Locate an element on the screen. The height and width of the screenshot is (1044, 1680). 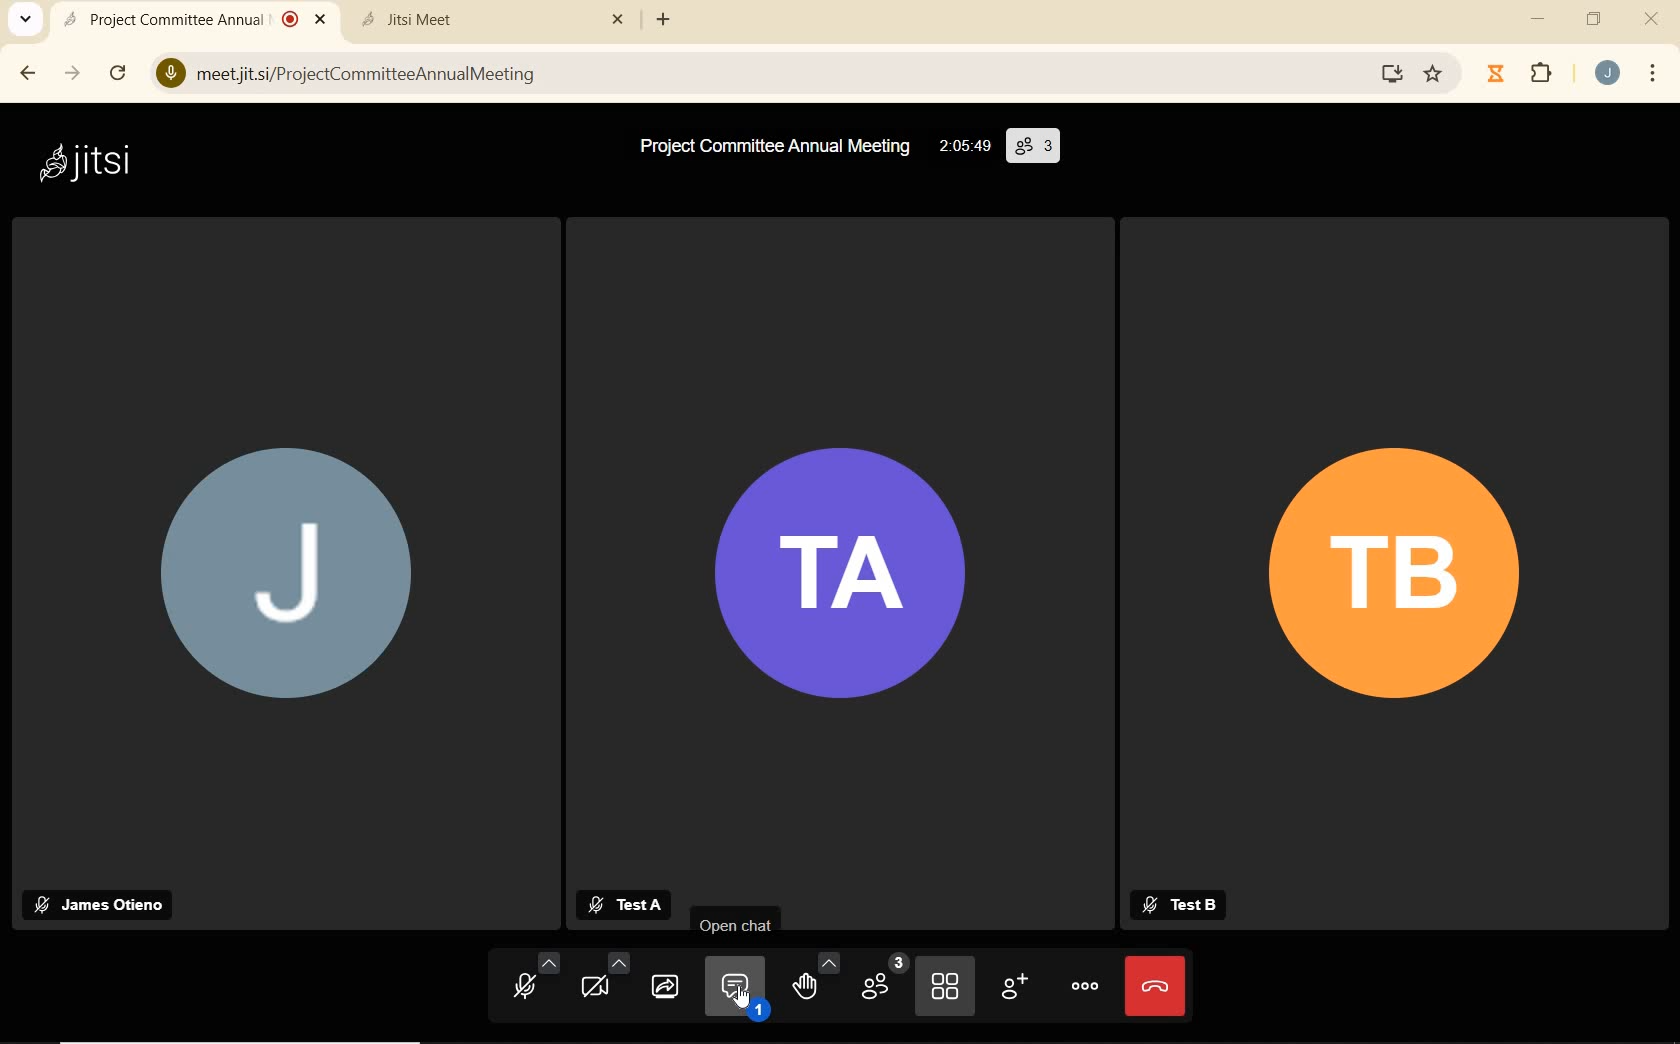
jitsi is located at coordinates (96, 166).